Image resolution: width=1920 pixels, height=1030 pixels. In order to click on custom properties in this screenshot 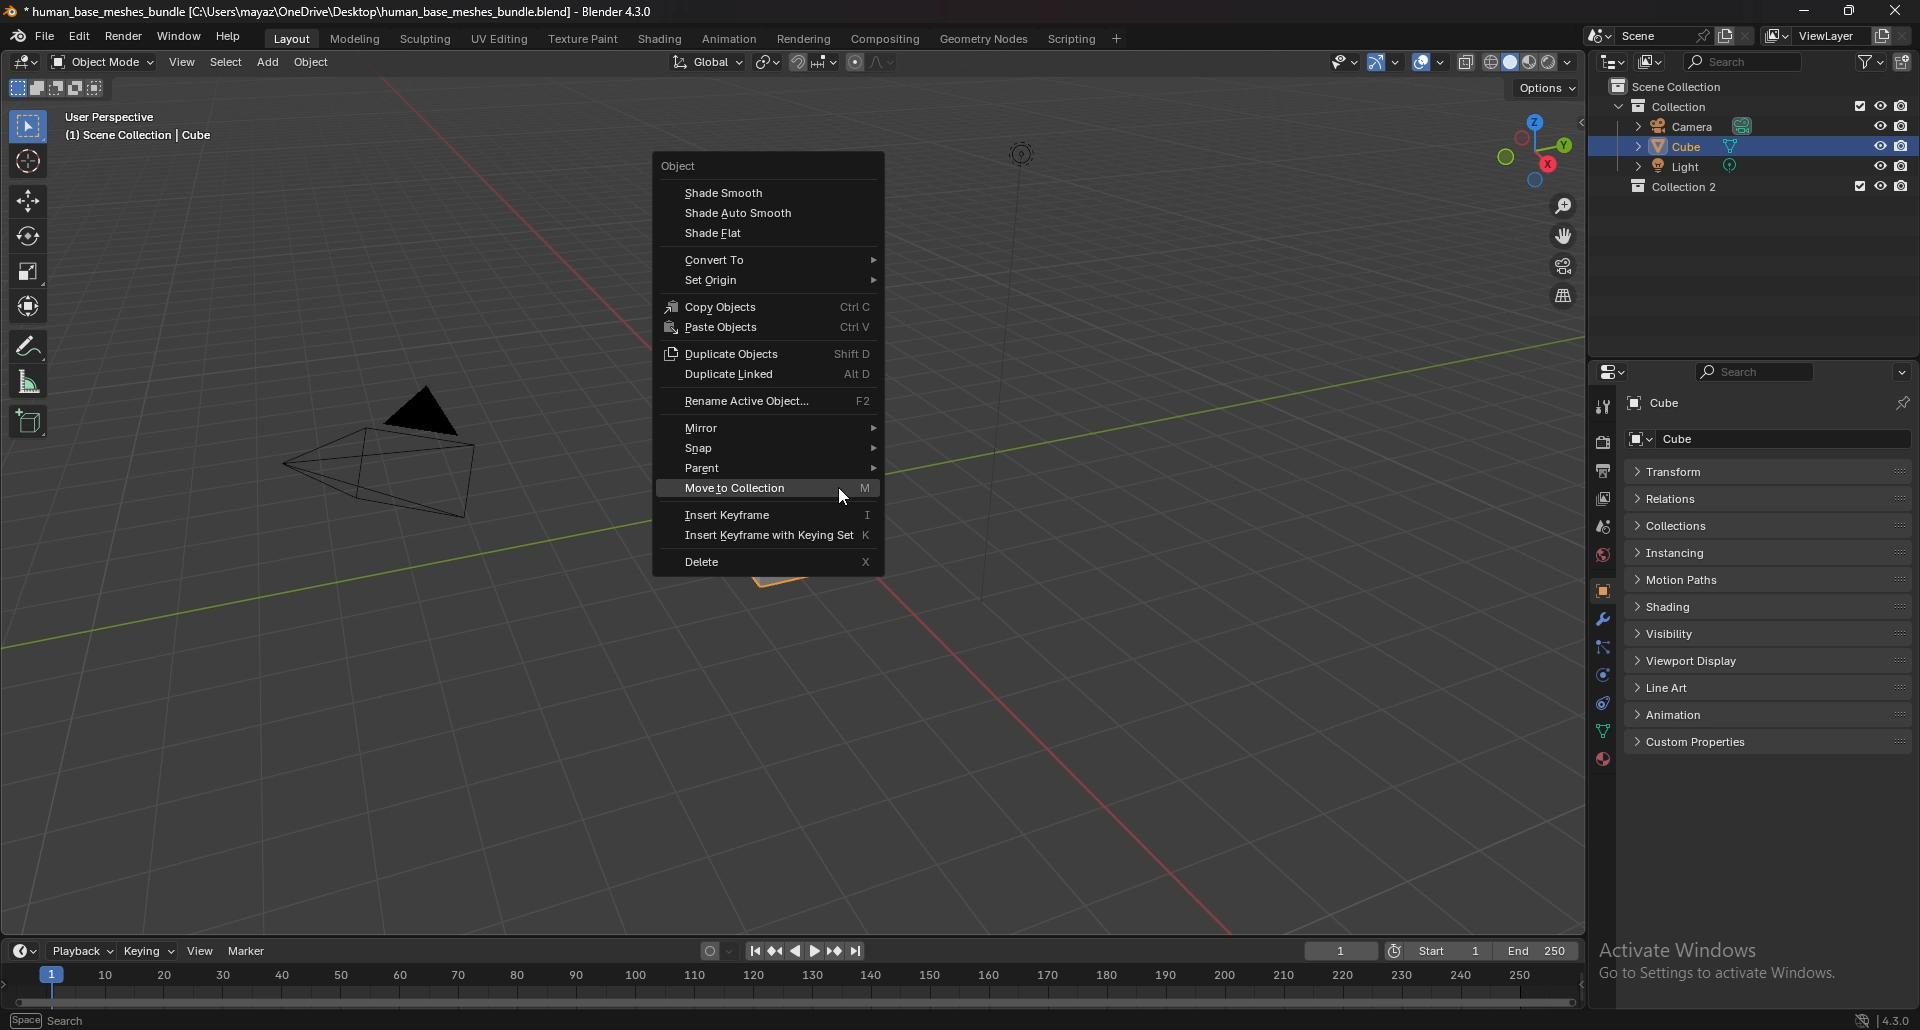, I will do `click(1708, 743)`.